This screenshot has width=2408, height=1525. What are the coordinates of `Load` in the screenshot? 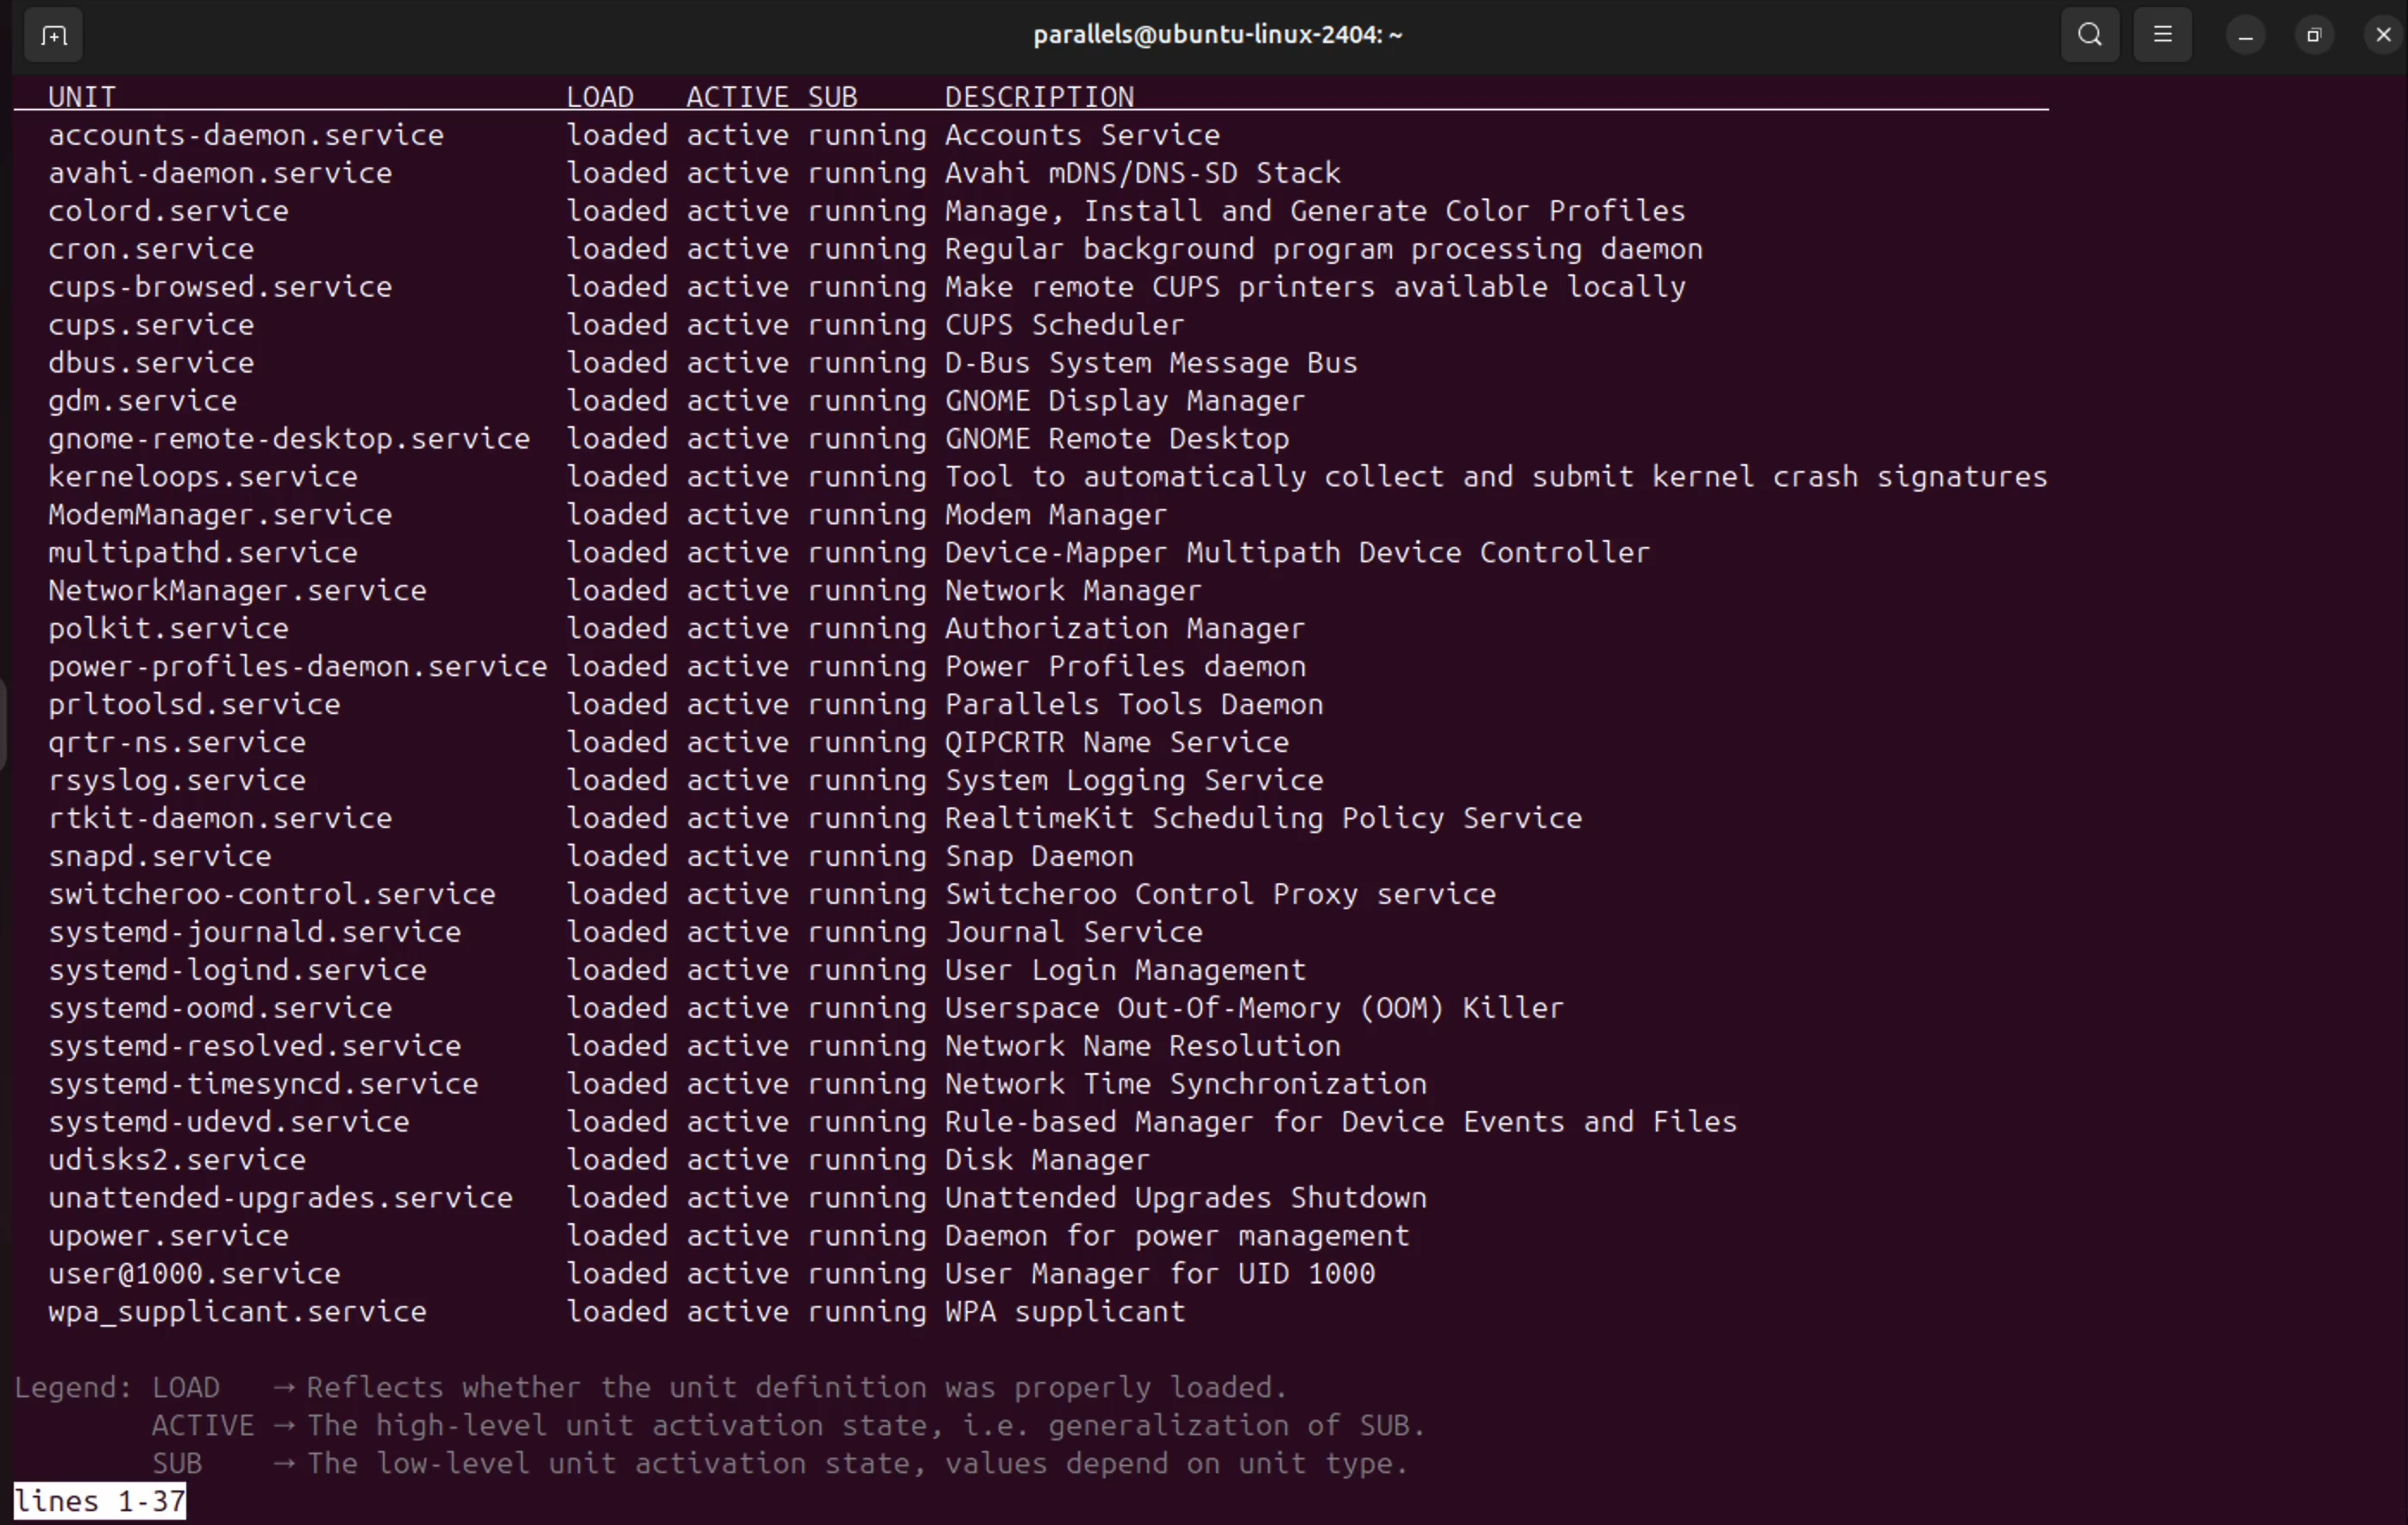 It's located at (600, 93).